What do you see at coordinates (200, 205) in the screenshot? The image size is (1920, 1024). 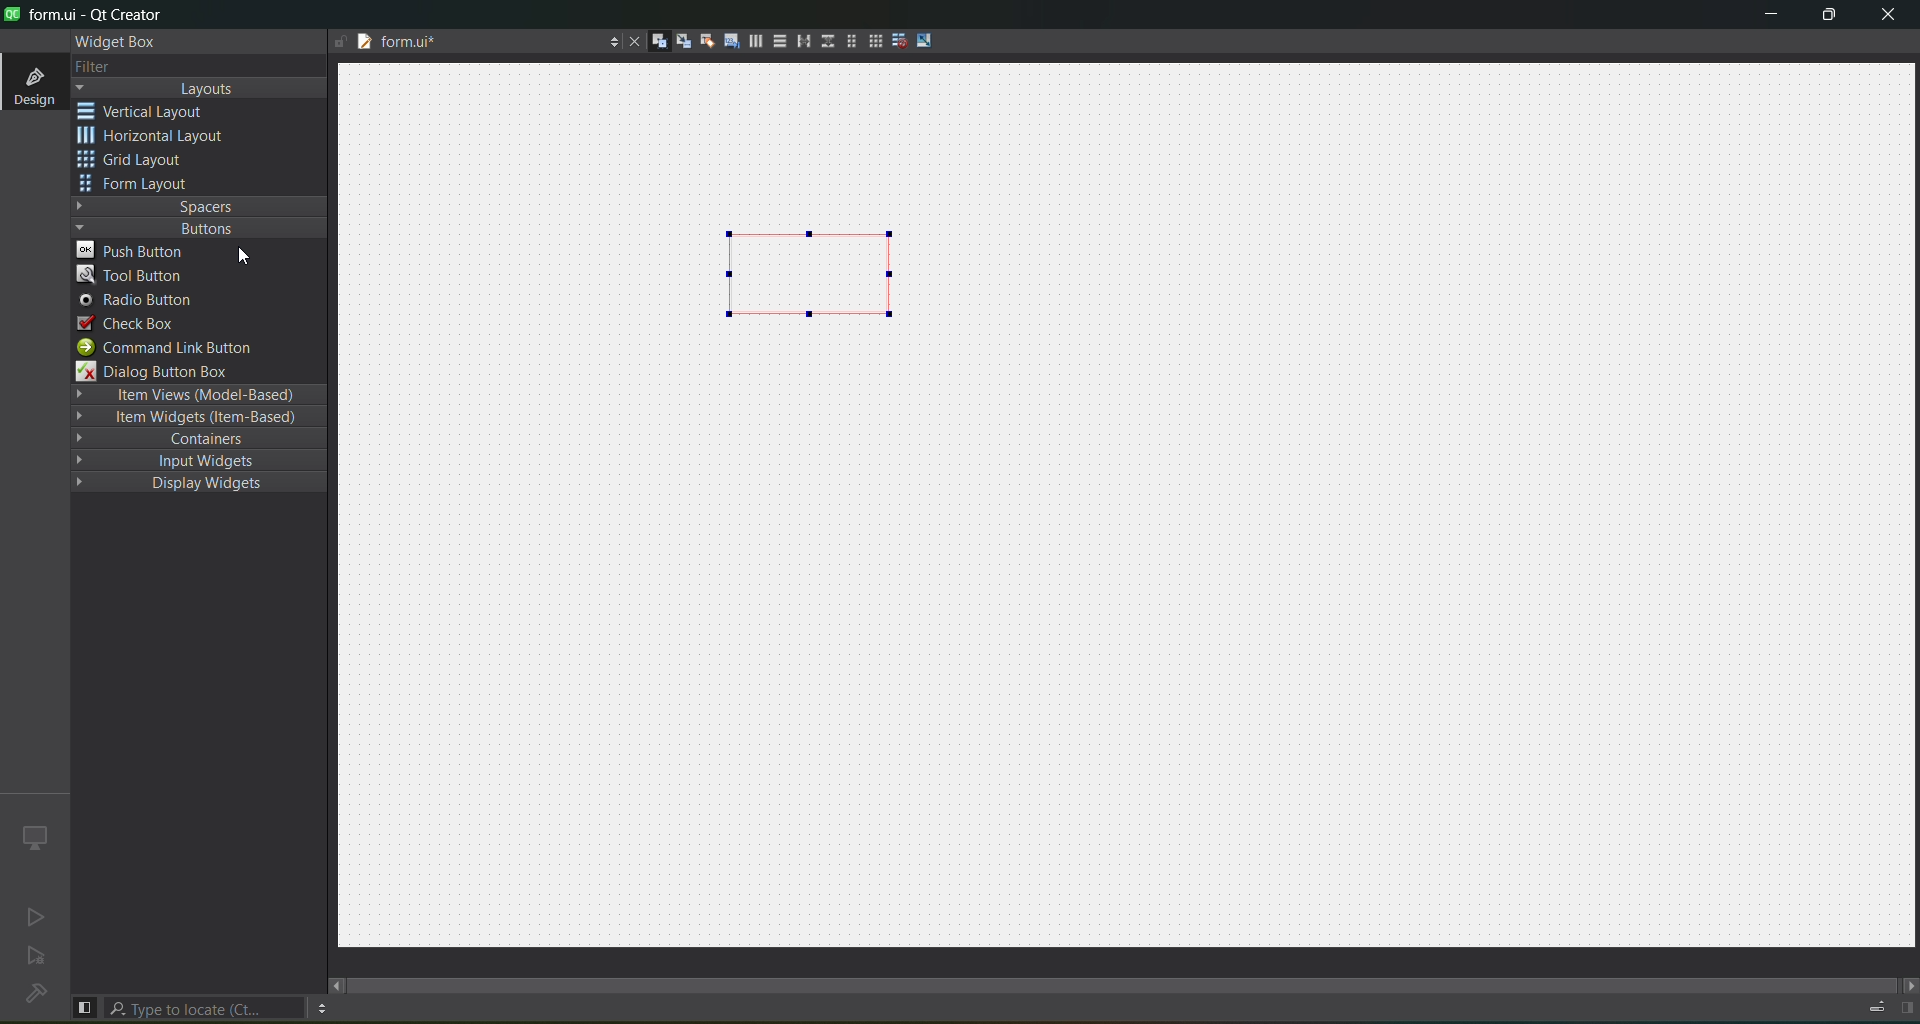 I see `spaces` at bounding box center [200, 205].